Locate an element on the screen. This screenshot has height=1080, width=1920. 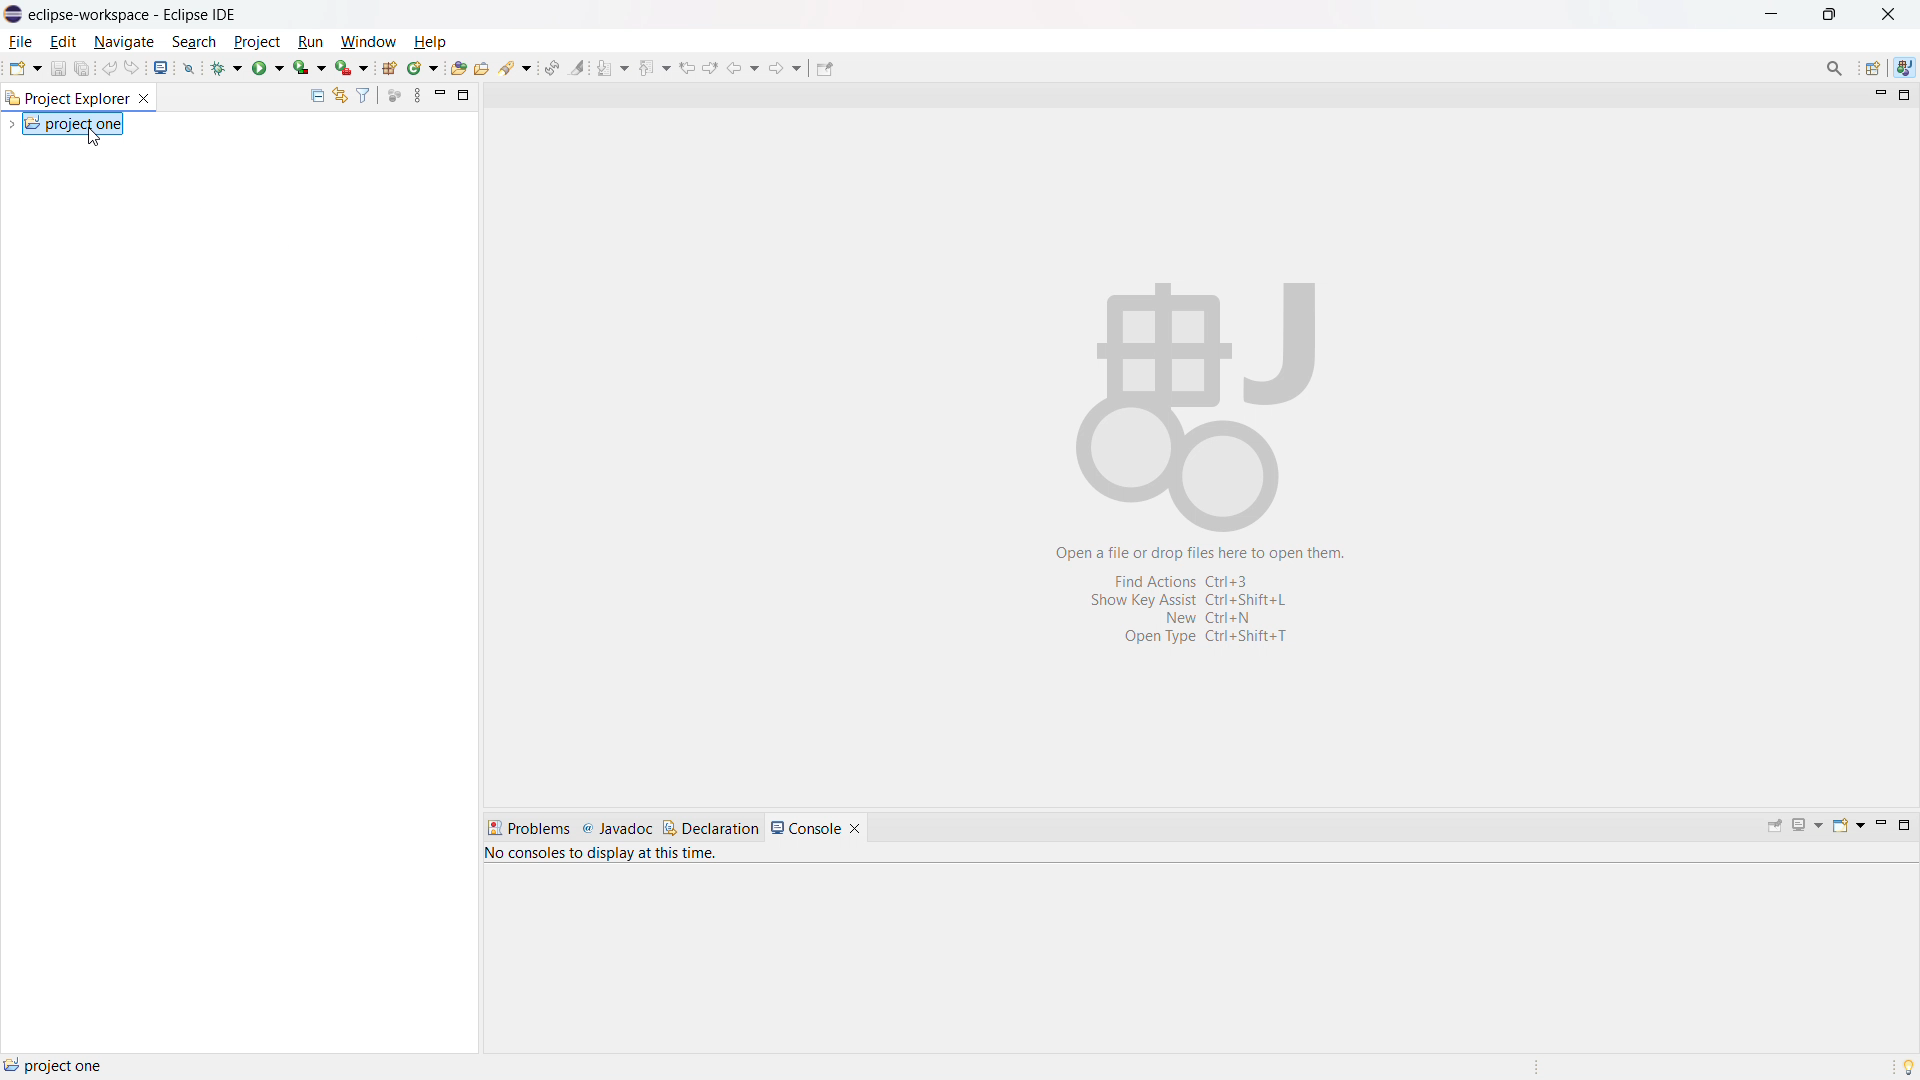
help is located at coordinates (429, 42).